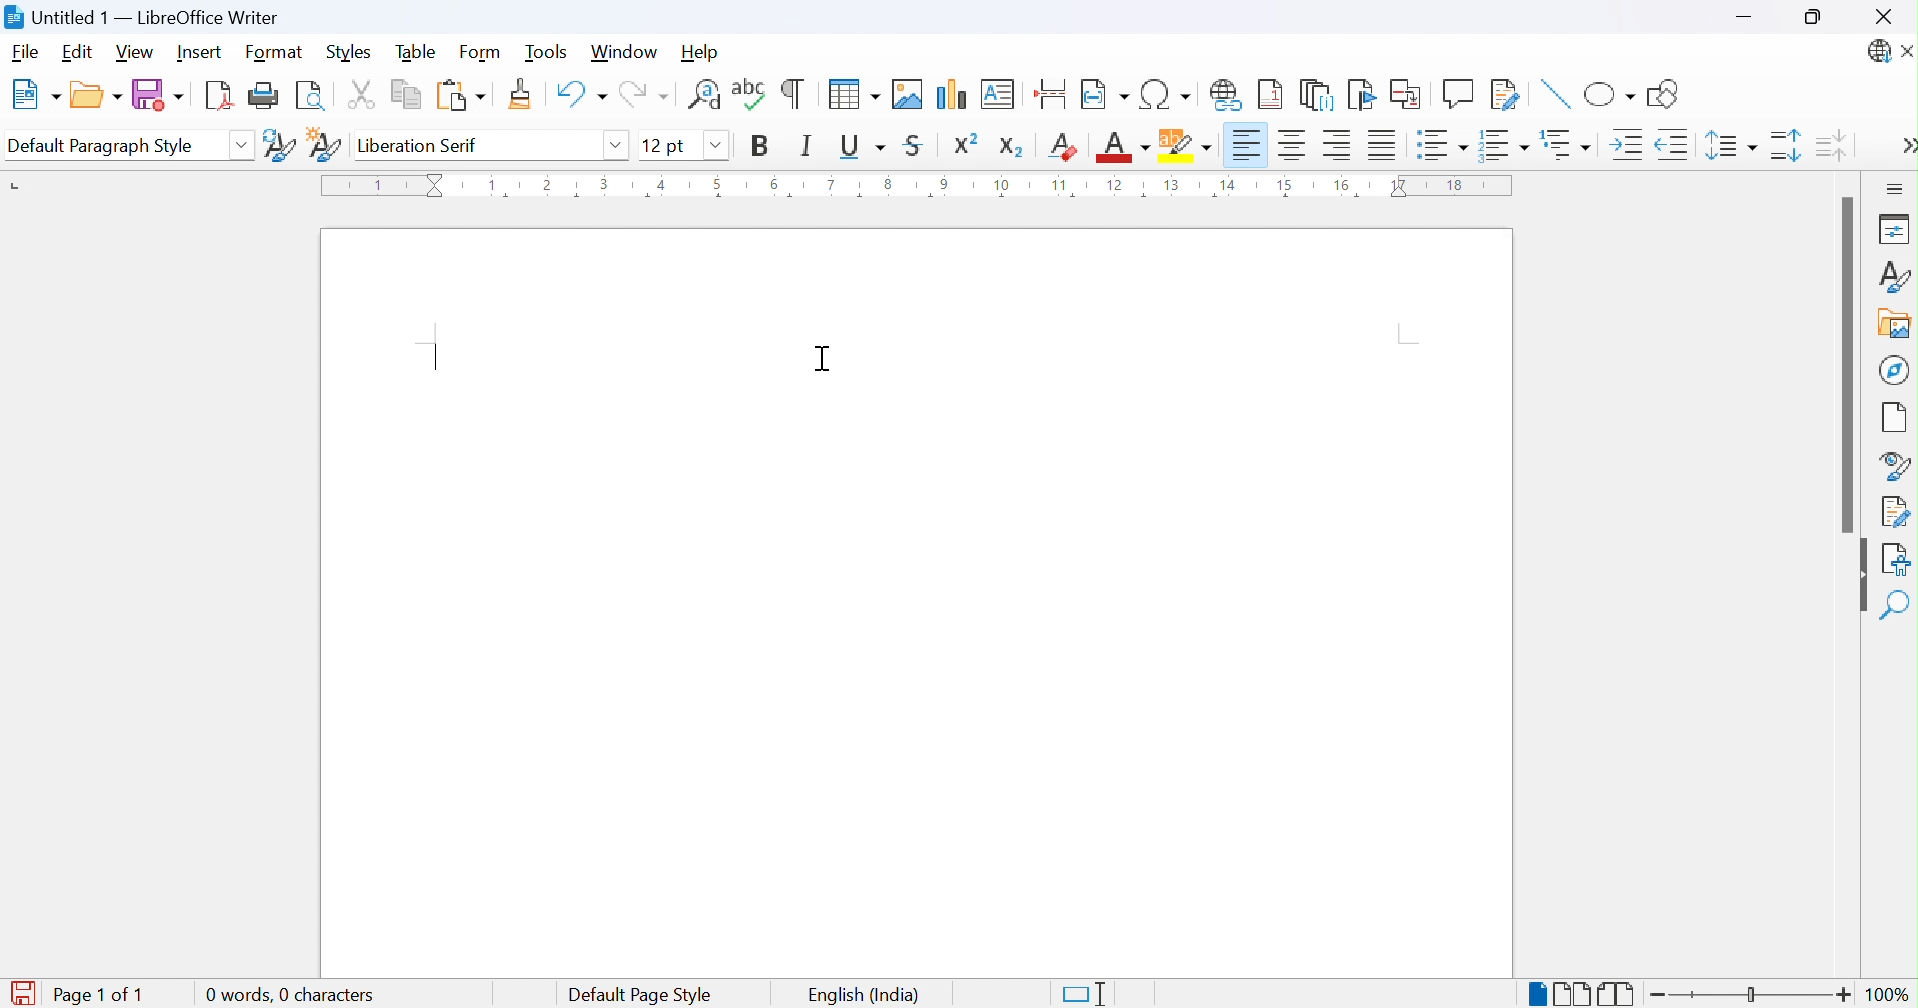 The image size is (1918, 1008). Describe the element at coordinates (309, 98) in the screenshot. I see `Toggle print preview` at that location.